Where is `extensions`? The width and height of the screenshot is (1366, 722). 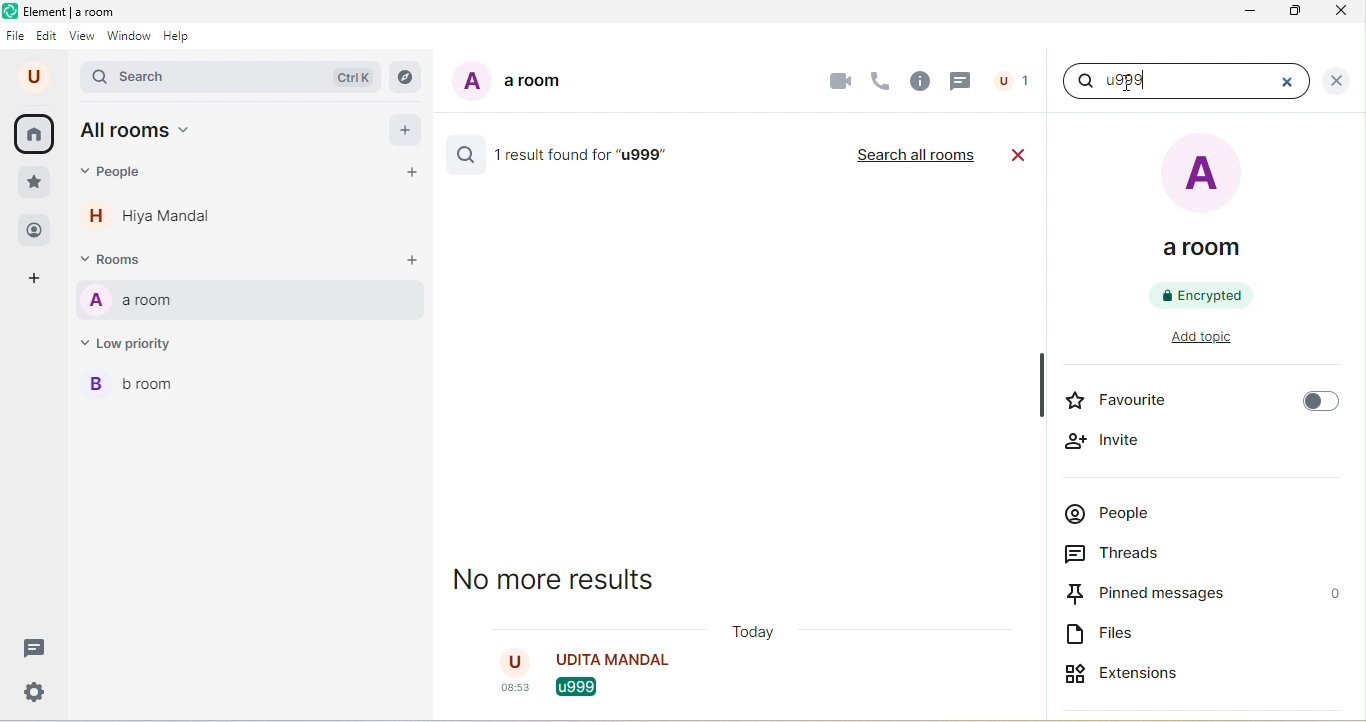
extensions is located at coordinates (1148, 670).